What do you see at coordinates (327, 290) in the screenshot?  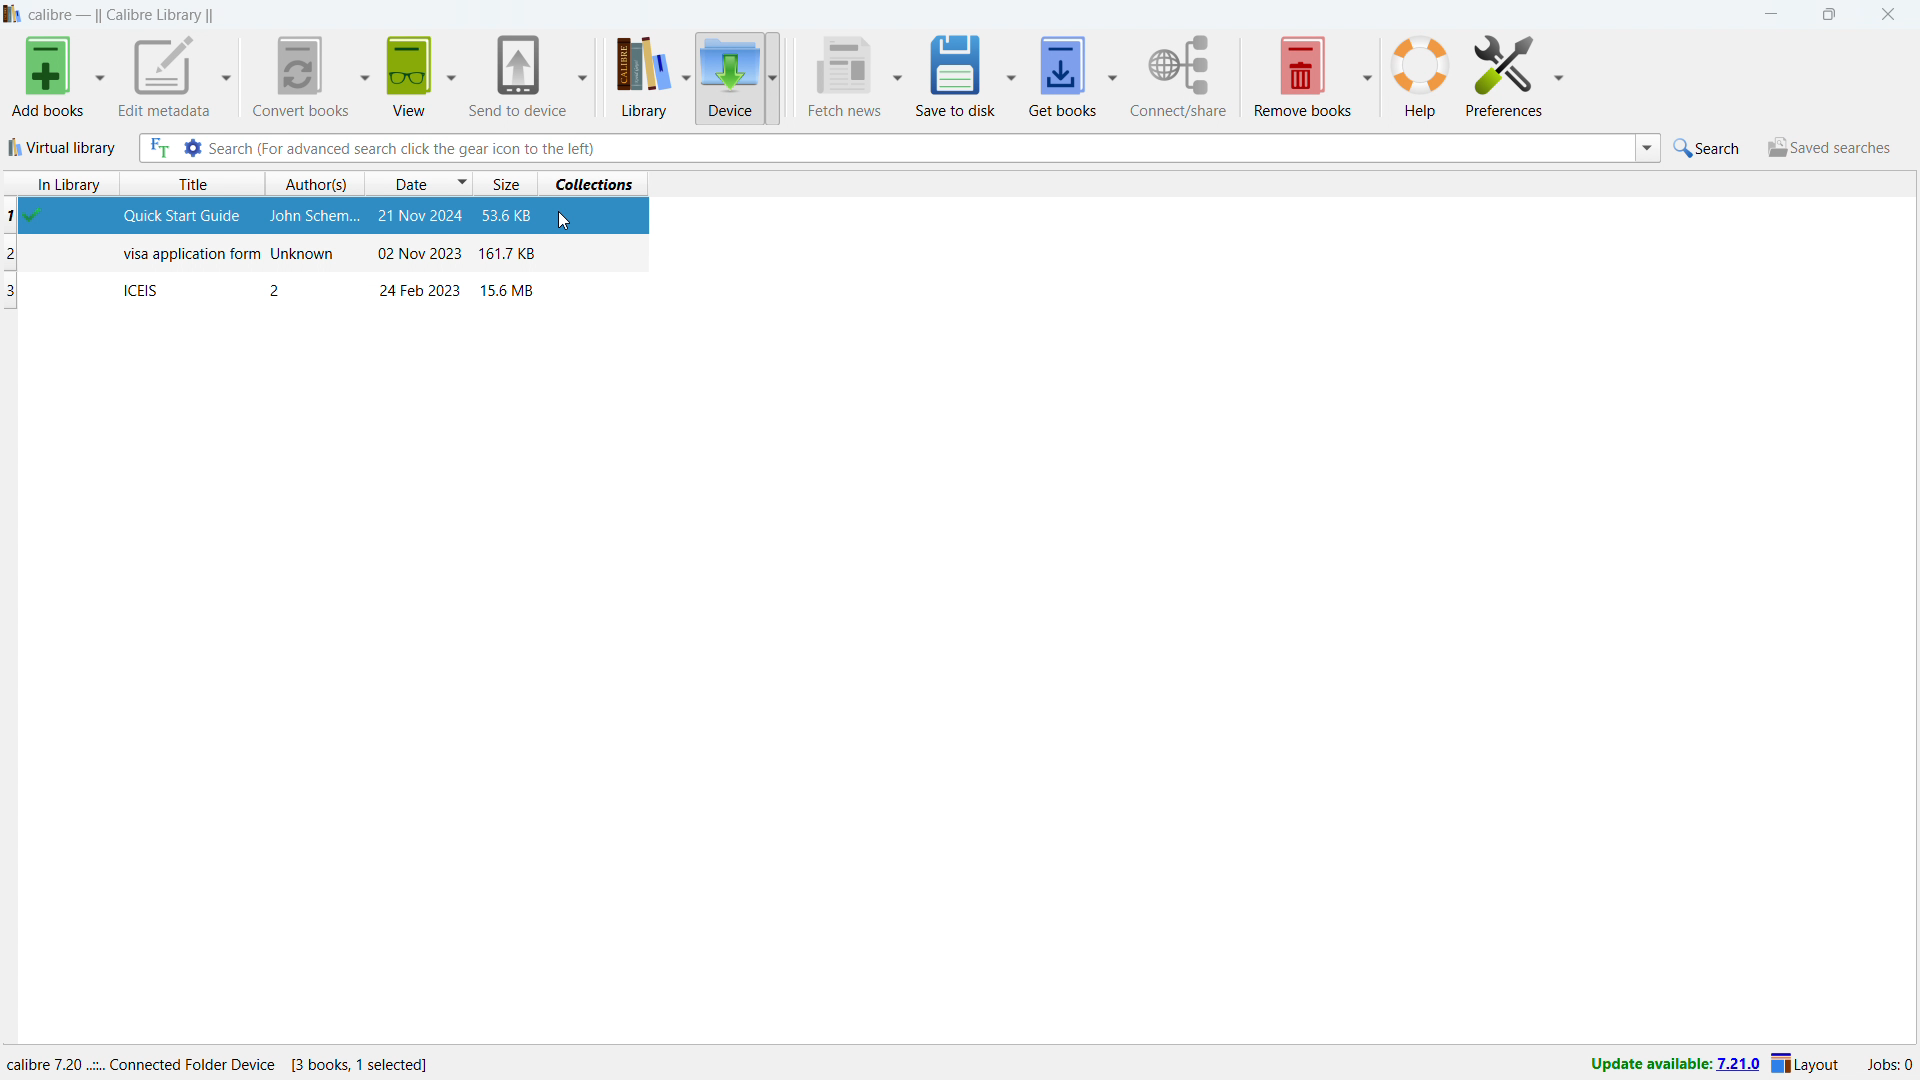 I see `book on device` at bounding box center [327, 290].